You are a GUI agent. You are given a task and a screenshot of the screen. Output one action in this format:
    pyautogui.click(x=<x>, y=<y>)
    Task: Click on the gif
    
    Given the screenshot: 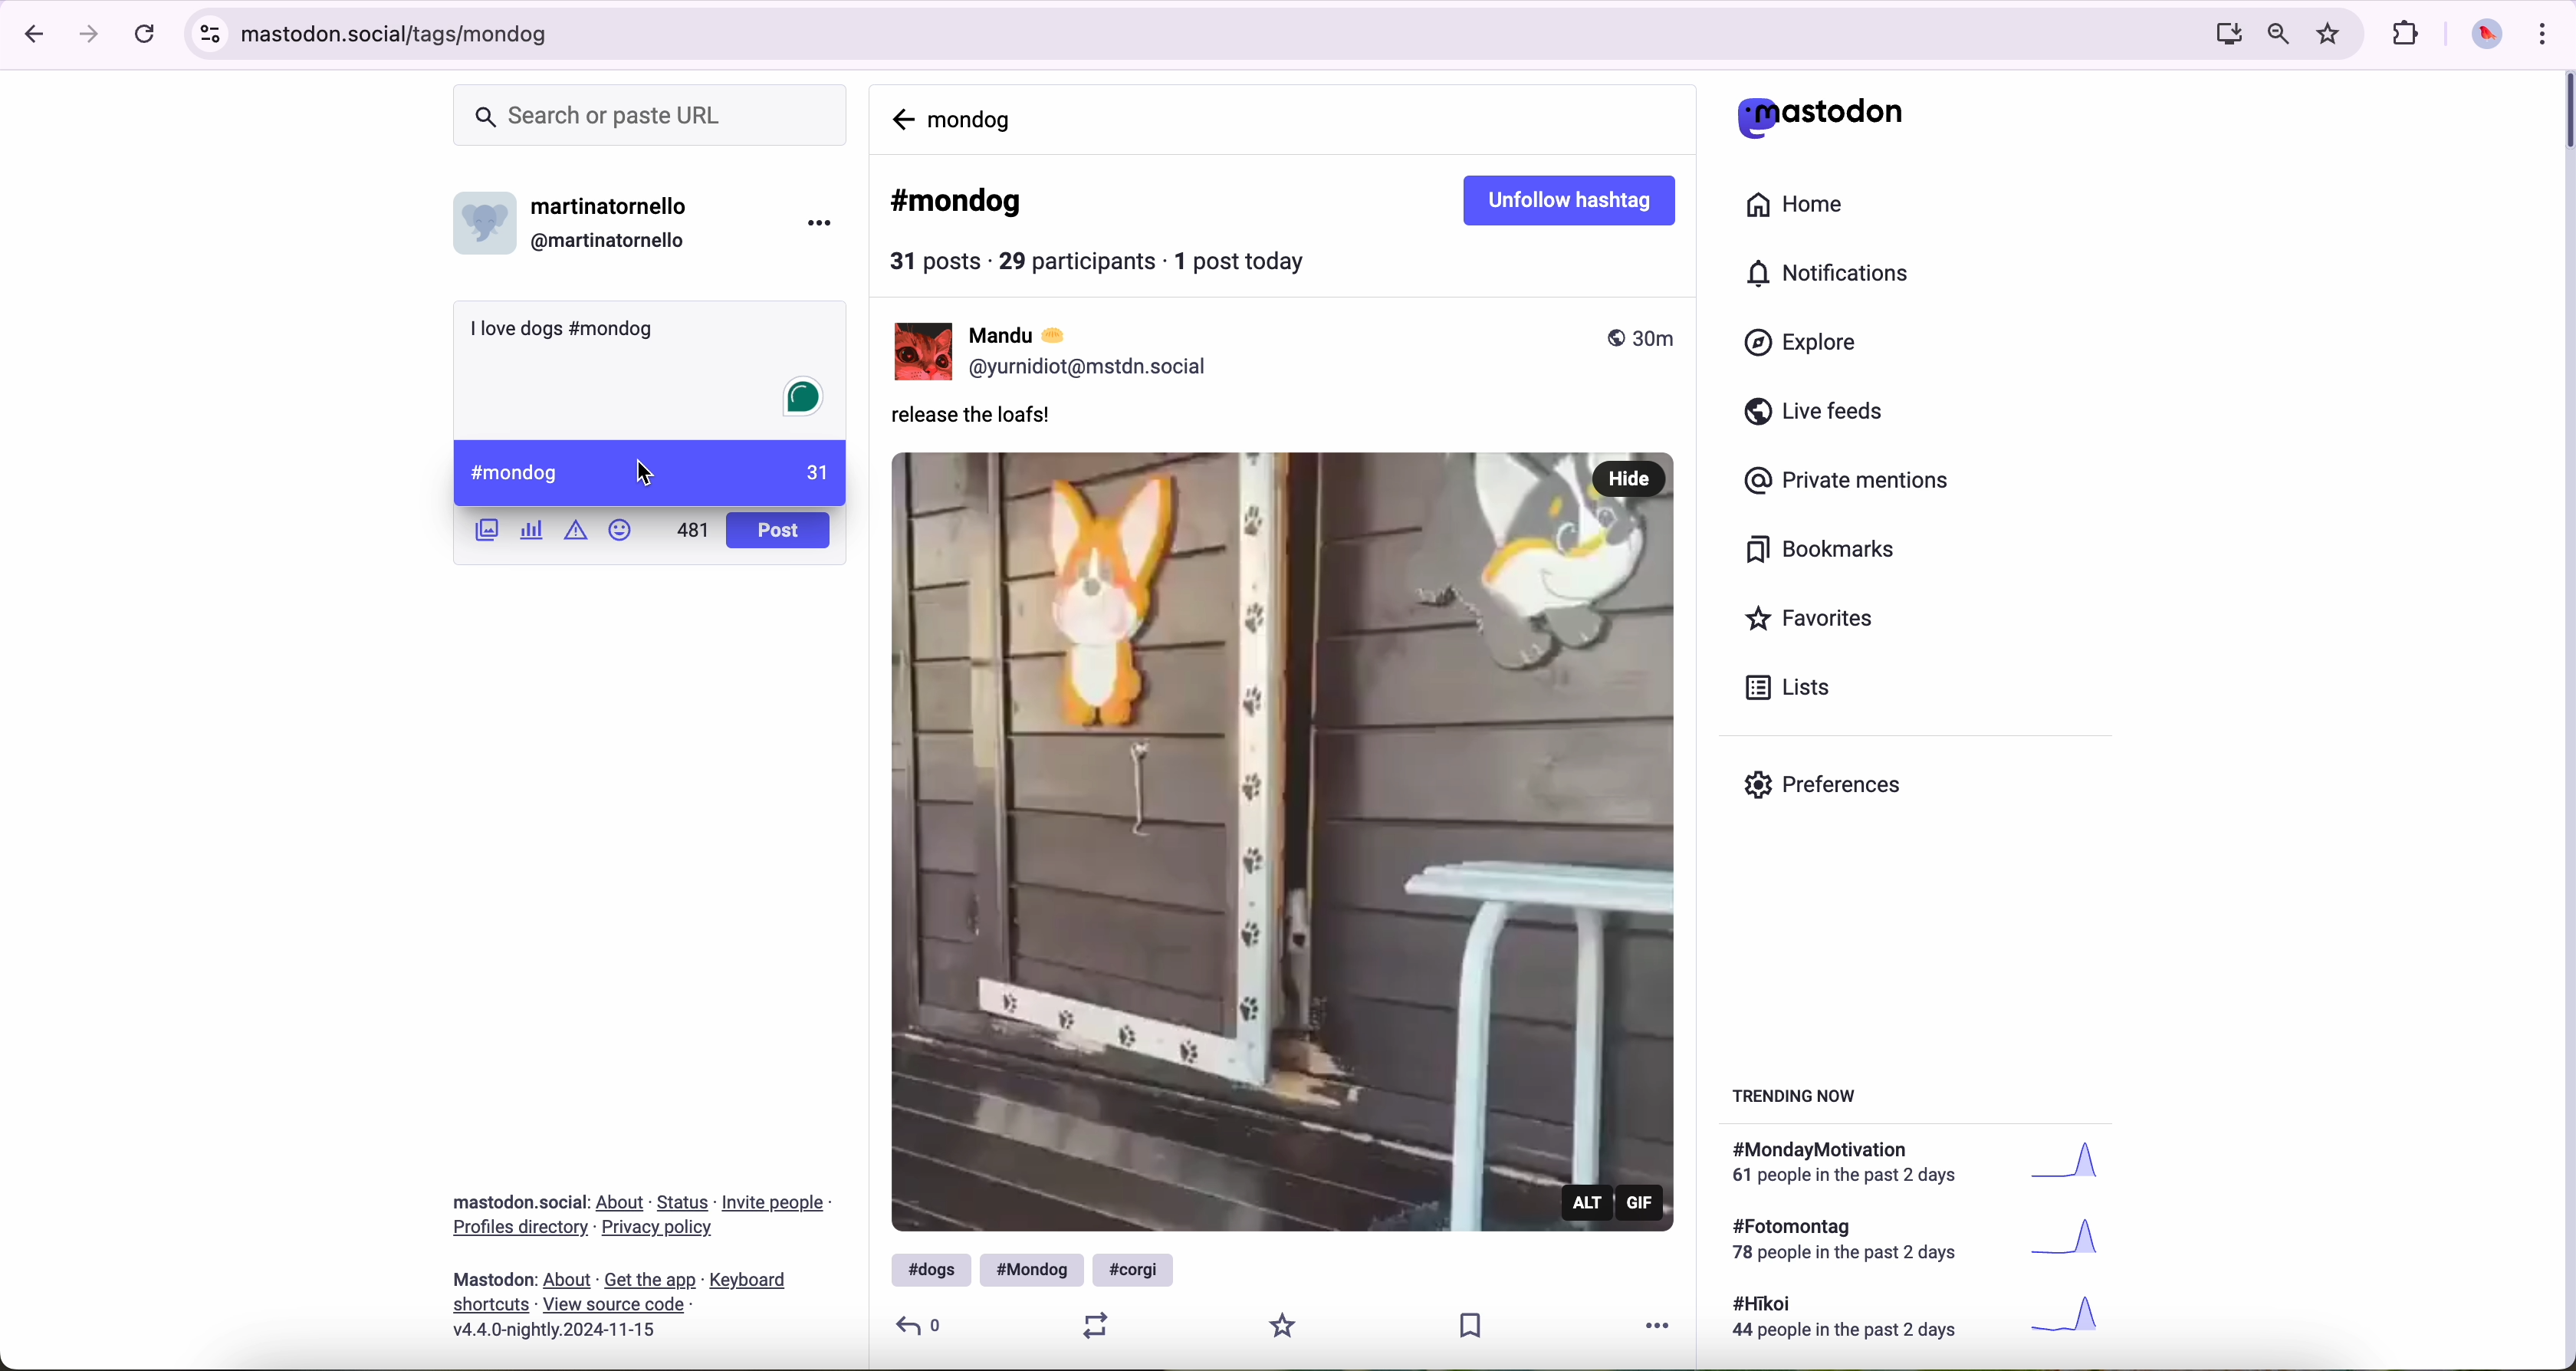 What is the action you would take?
    pyautogui.click(x=1283, y=838)
    